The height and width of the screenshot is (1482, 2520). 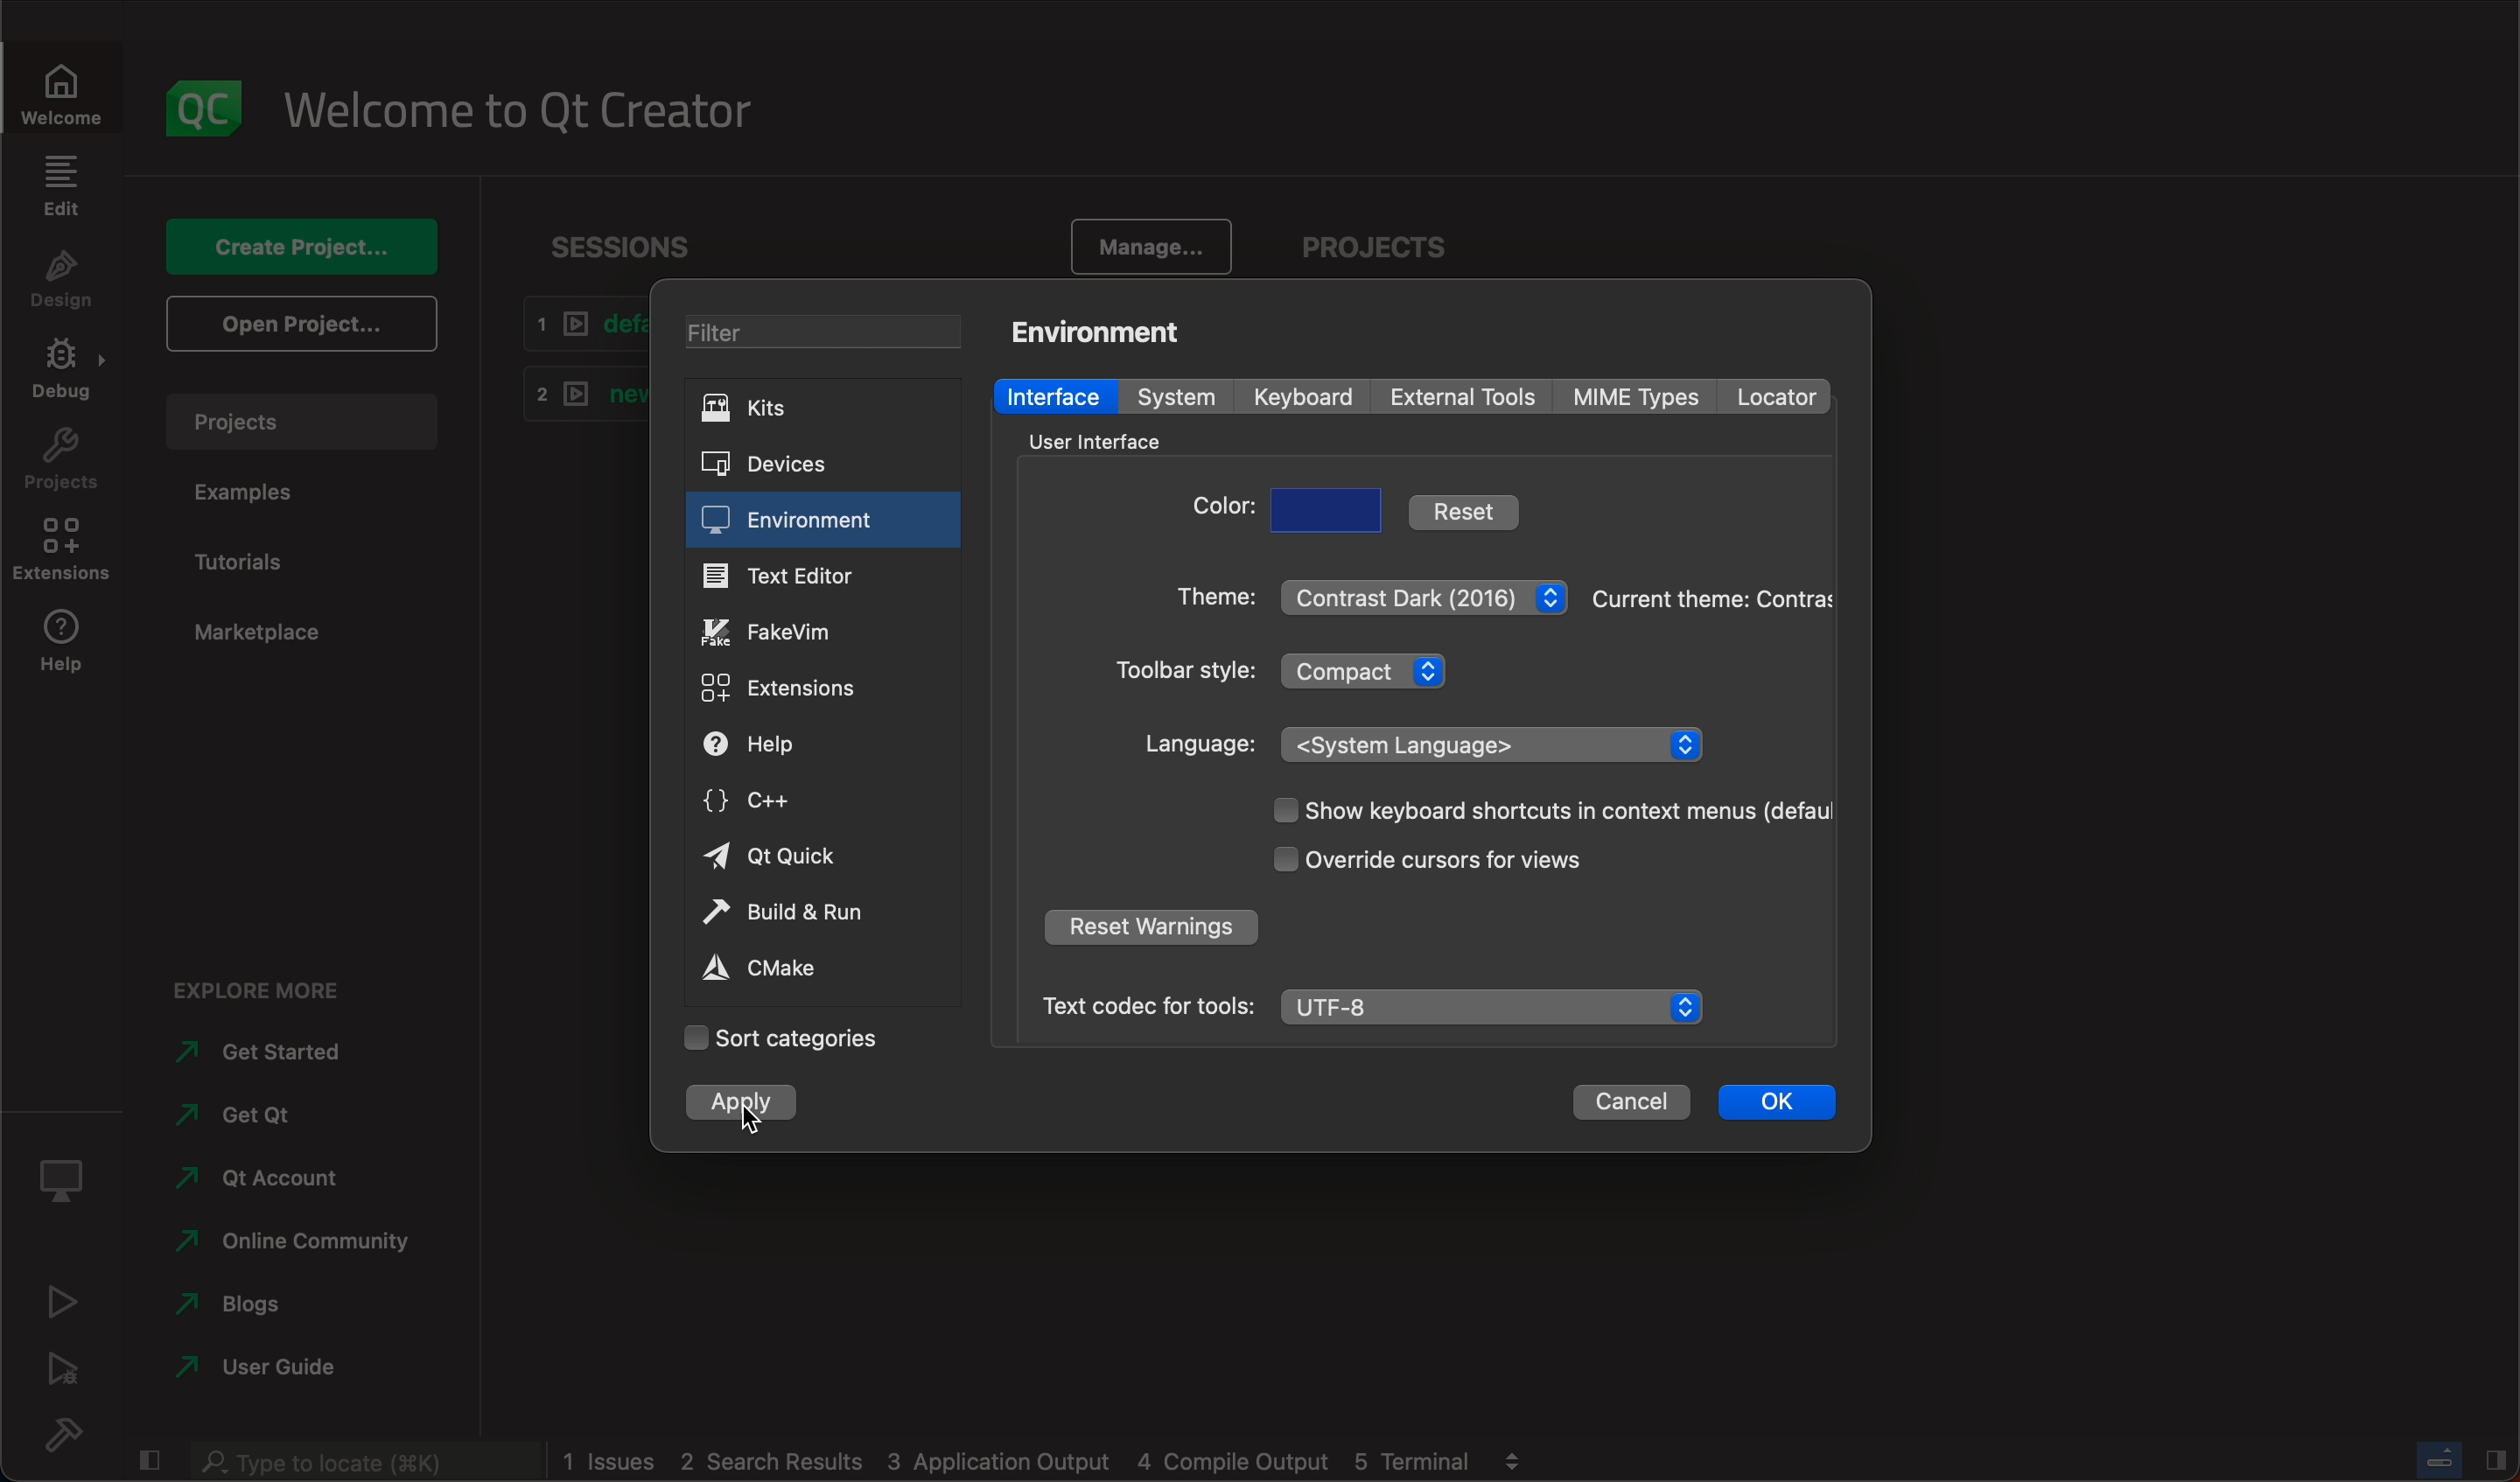 What do you see at coordinates (256, 1176) in the screenshot?
I see `qt` at bounding box center [256, 1176].